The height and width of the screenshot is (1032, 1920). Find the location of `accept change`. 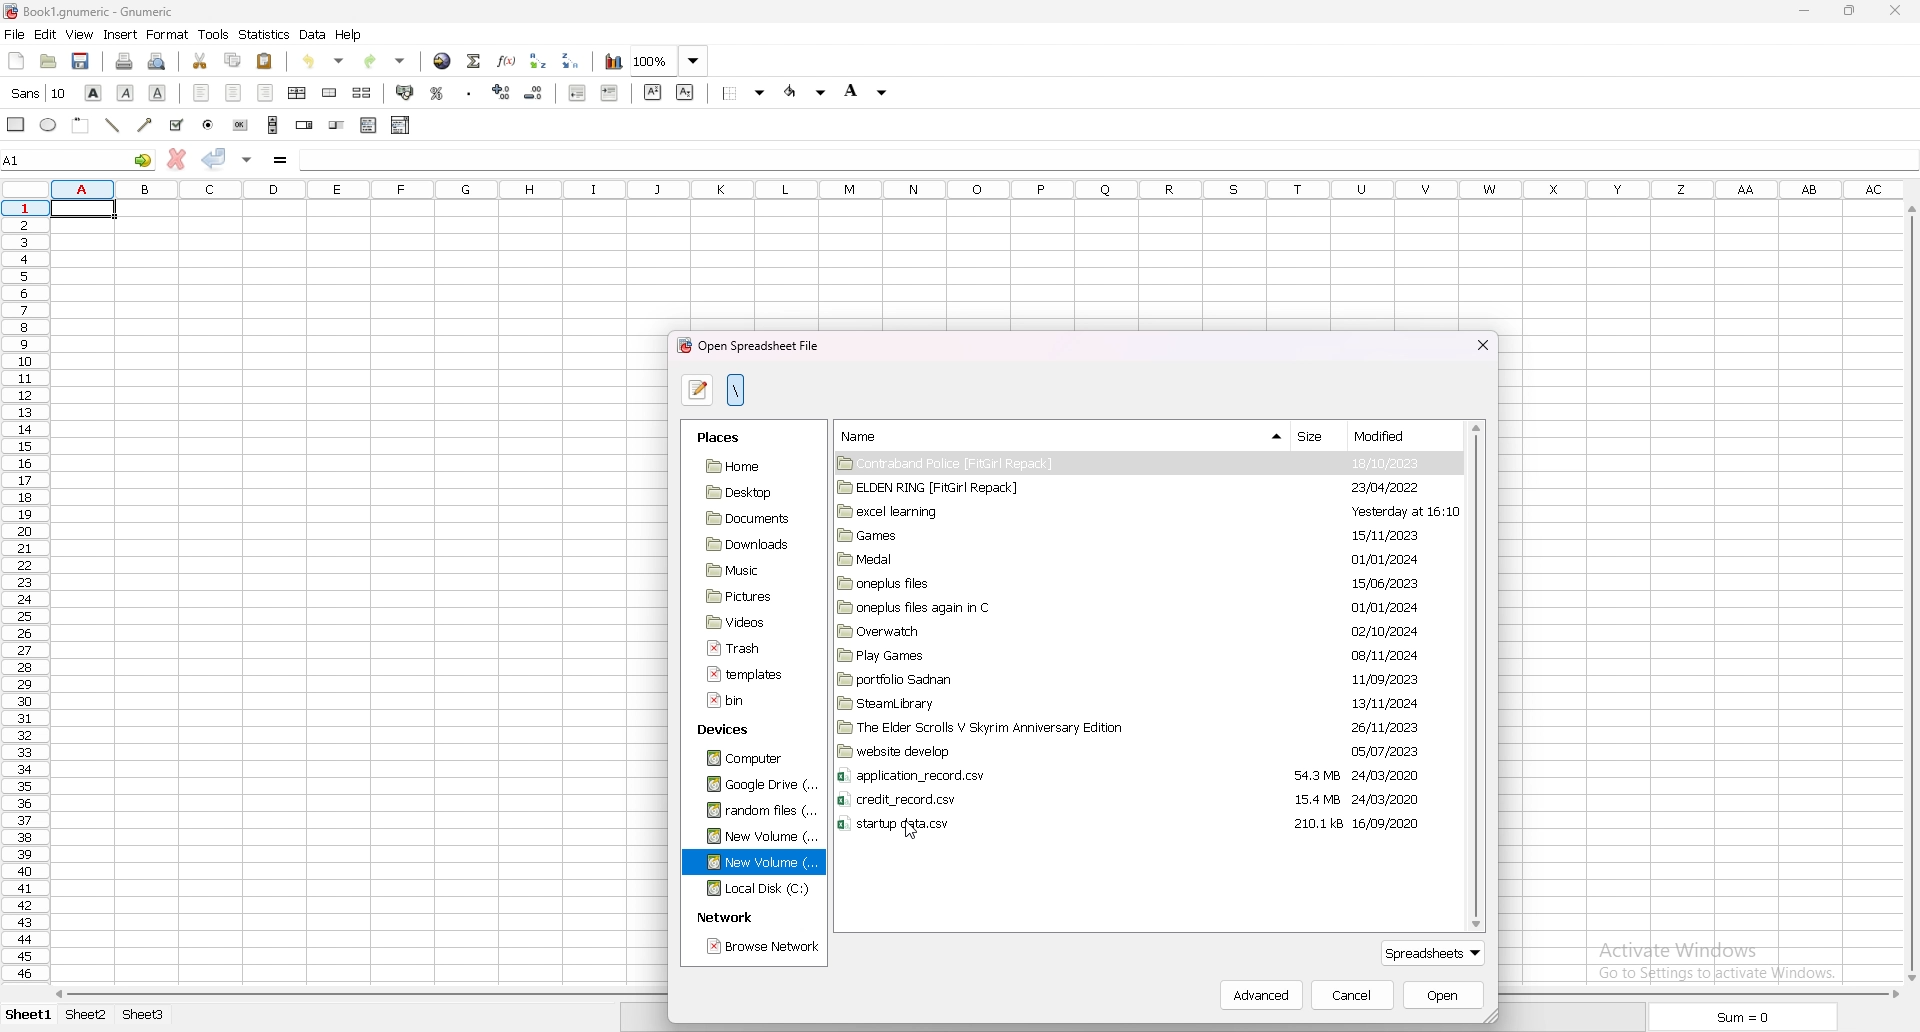

accept change is located at coordinates (214, 158).